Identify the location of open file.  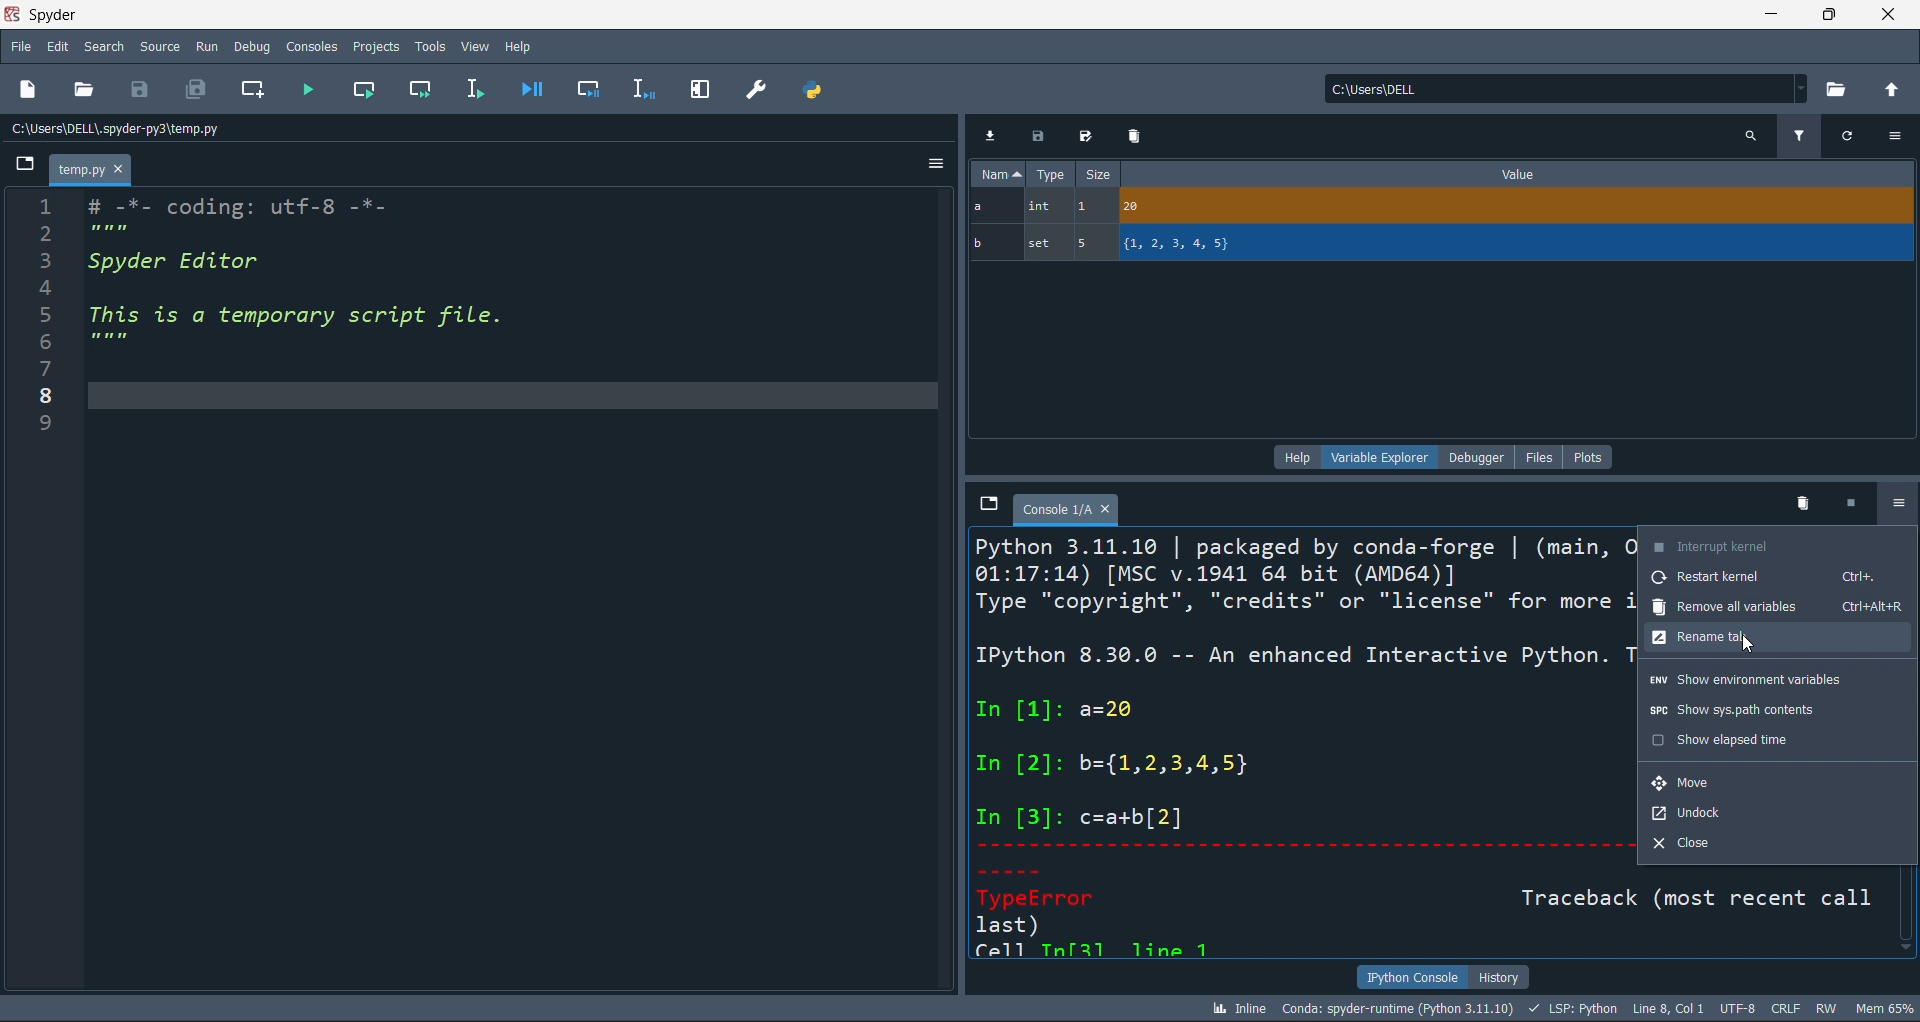
(88, 91).